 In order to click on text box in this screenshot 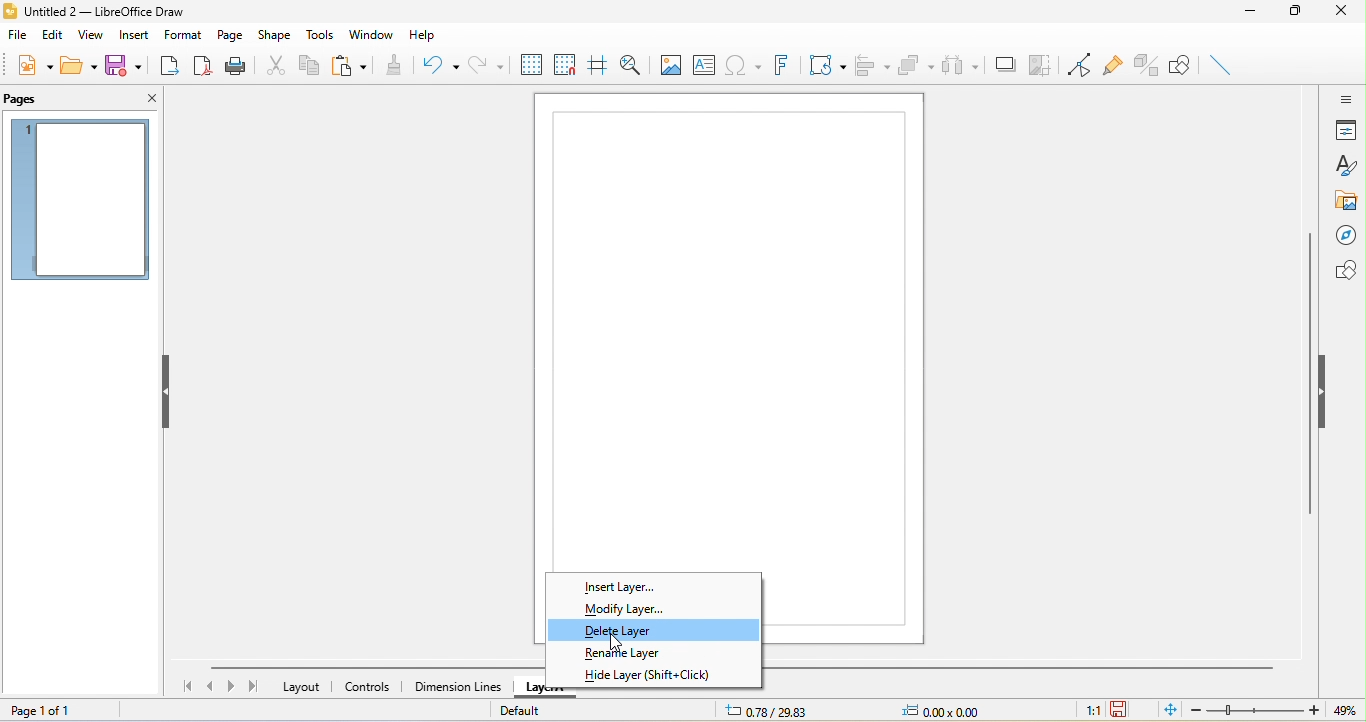, I will do `click(702, 66)`.